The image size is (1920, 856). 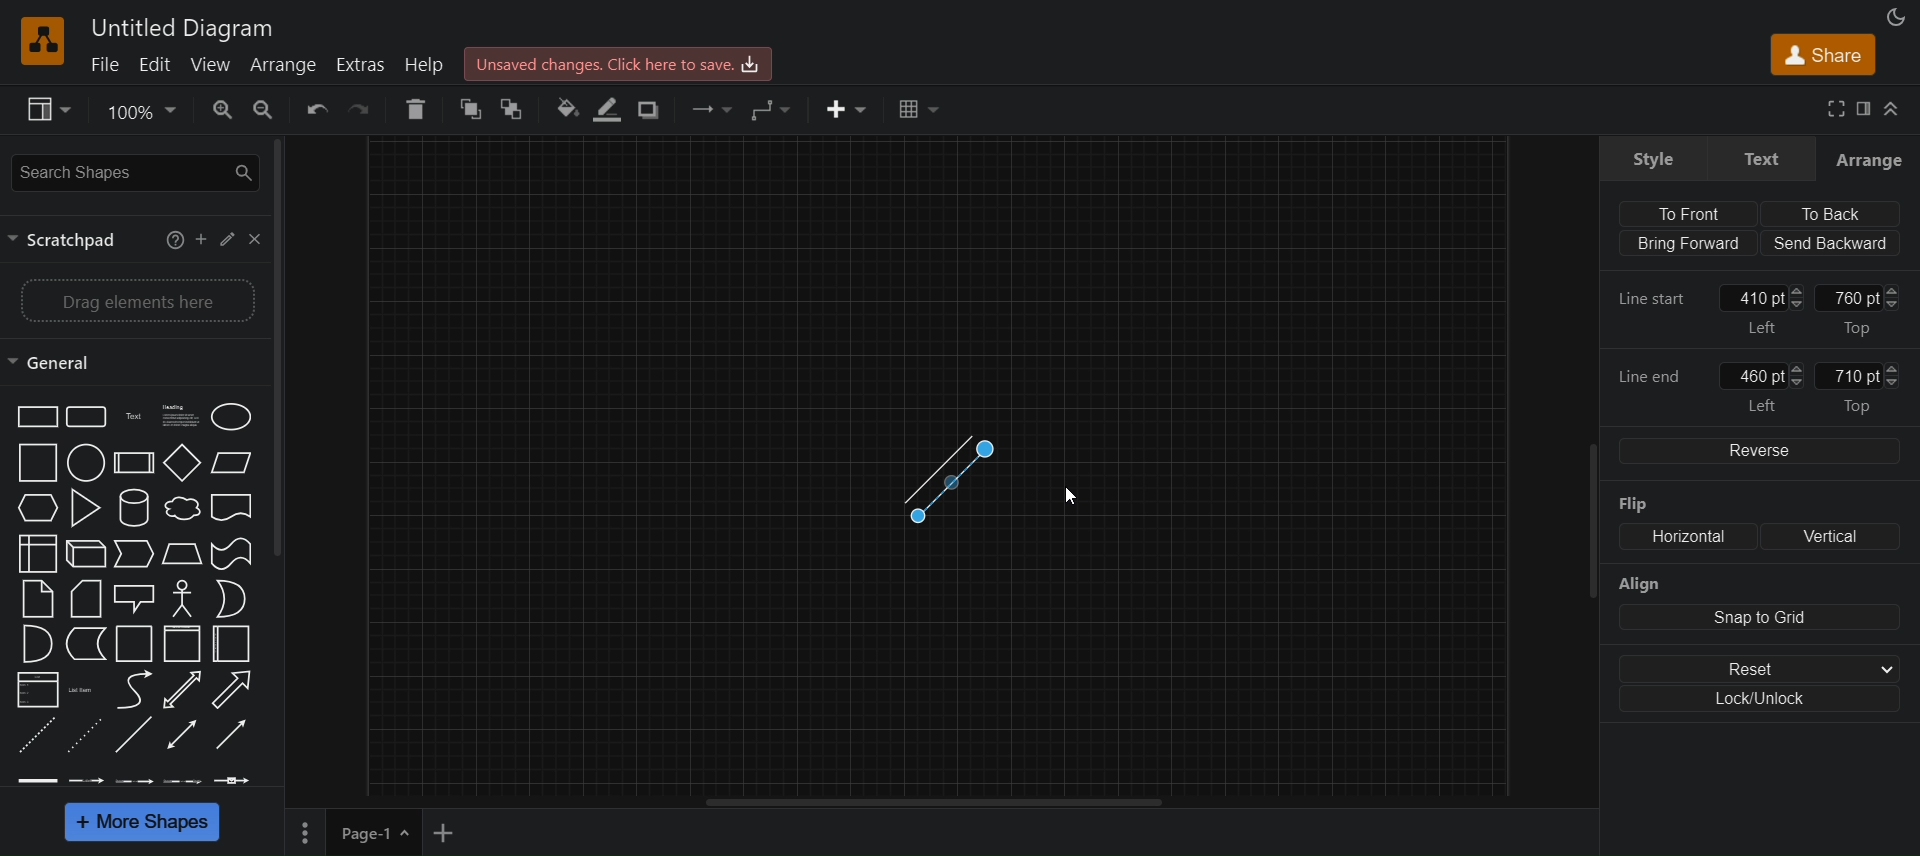 I want to click on And, so click(x=35, y=643).